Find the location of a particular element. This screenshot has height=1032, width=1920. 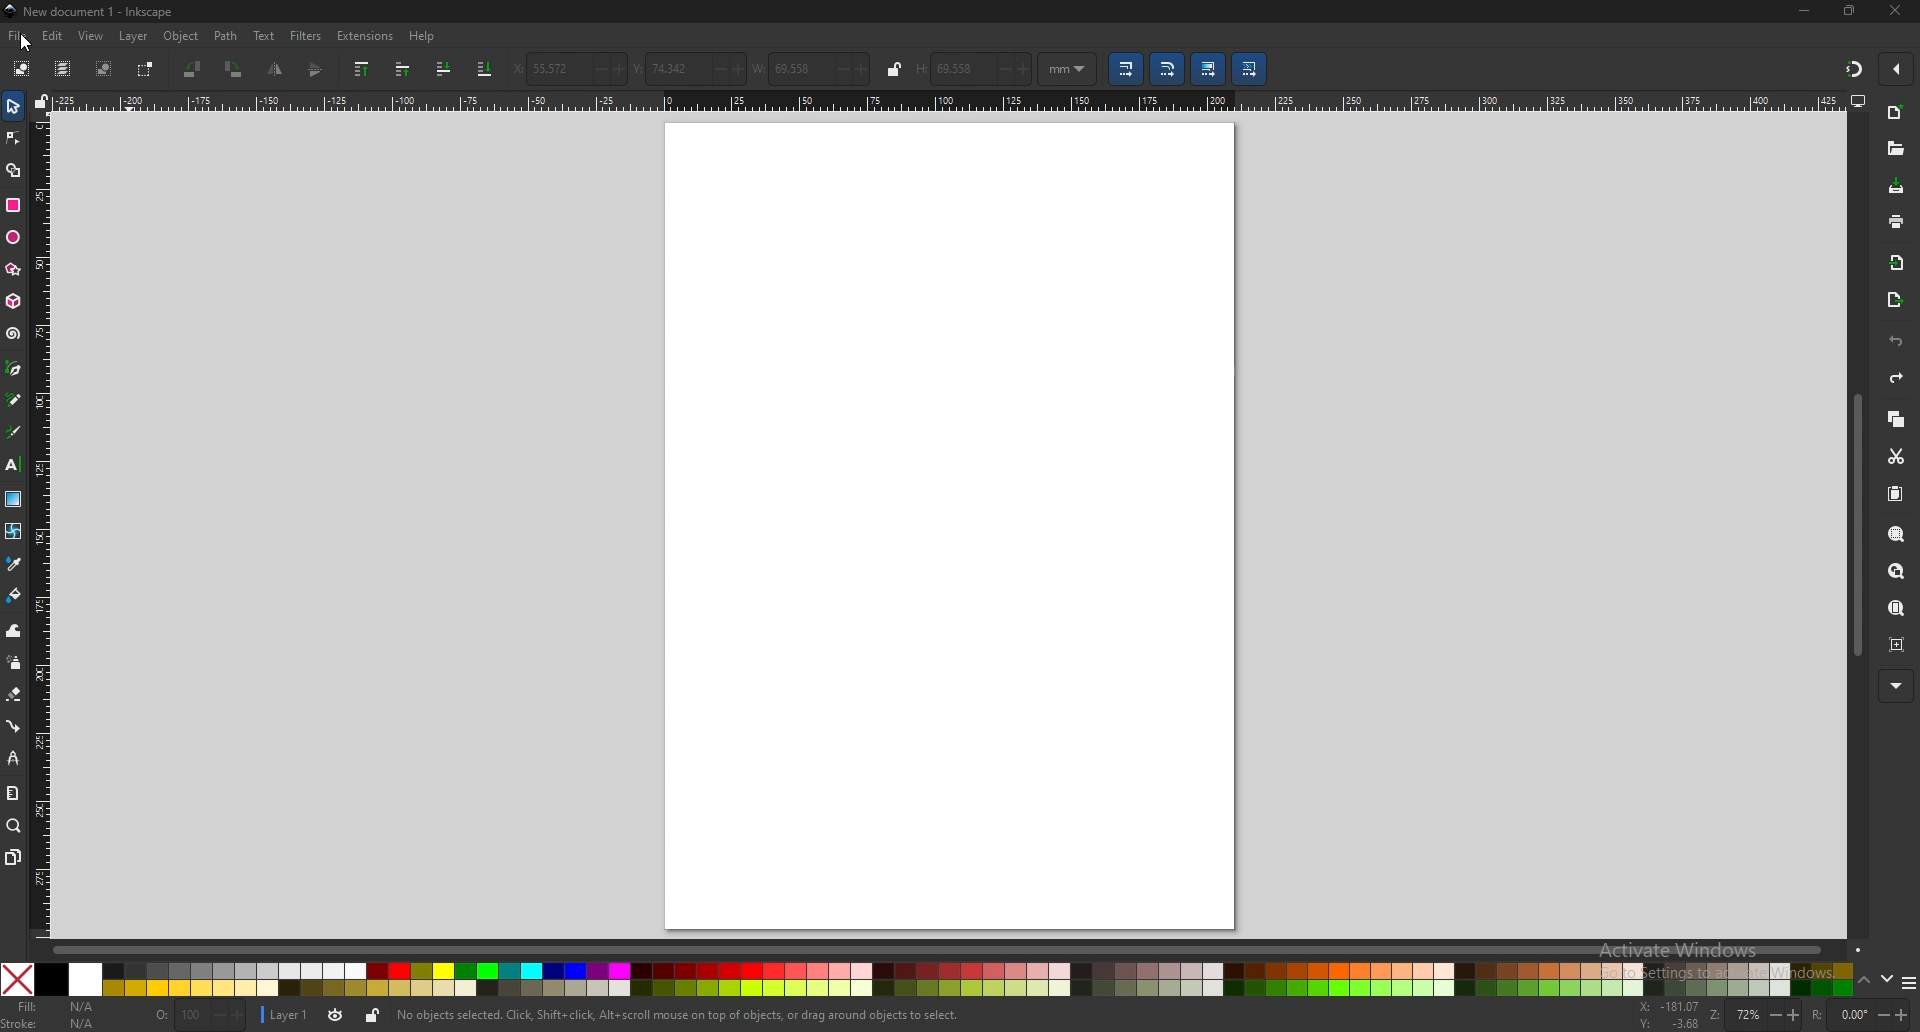

down is located at coordinates (1886, 980).